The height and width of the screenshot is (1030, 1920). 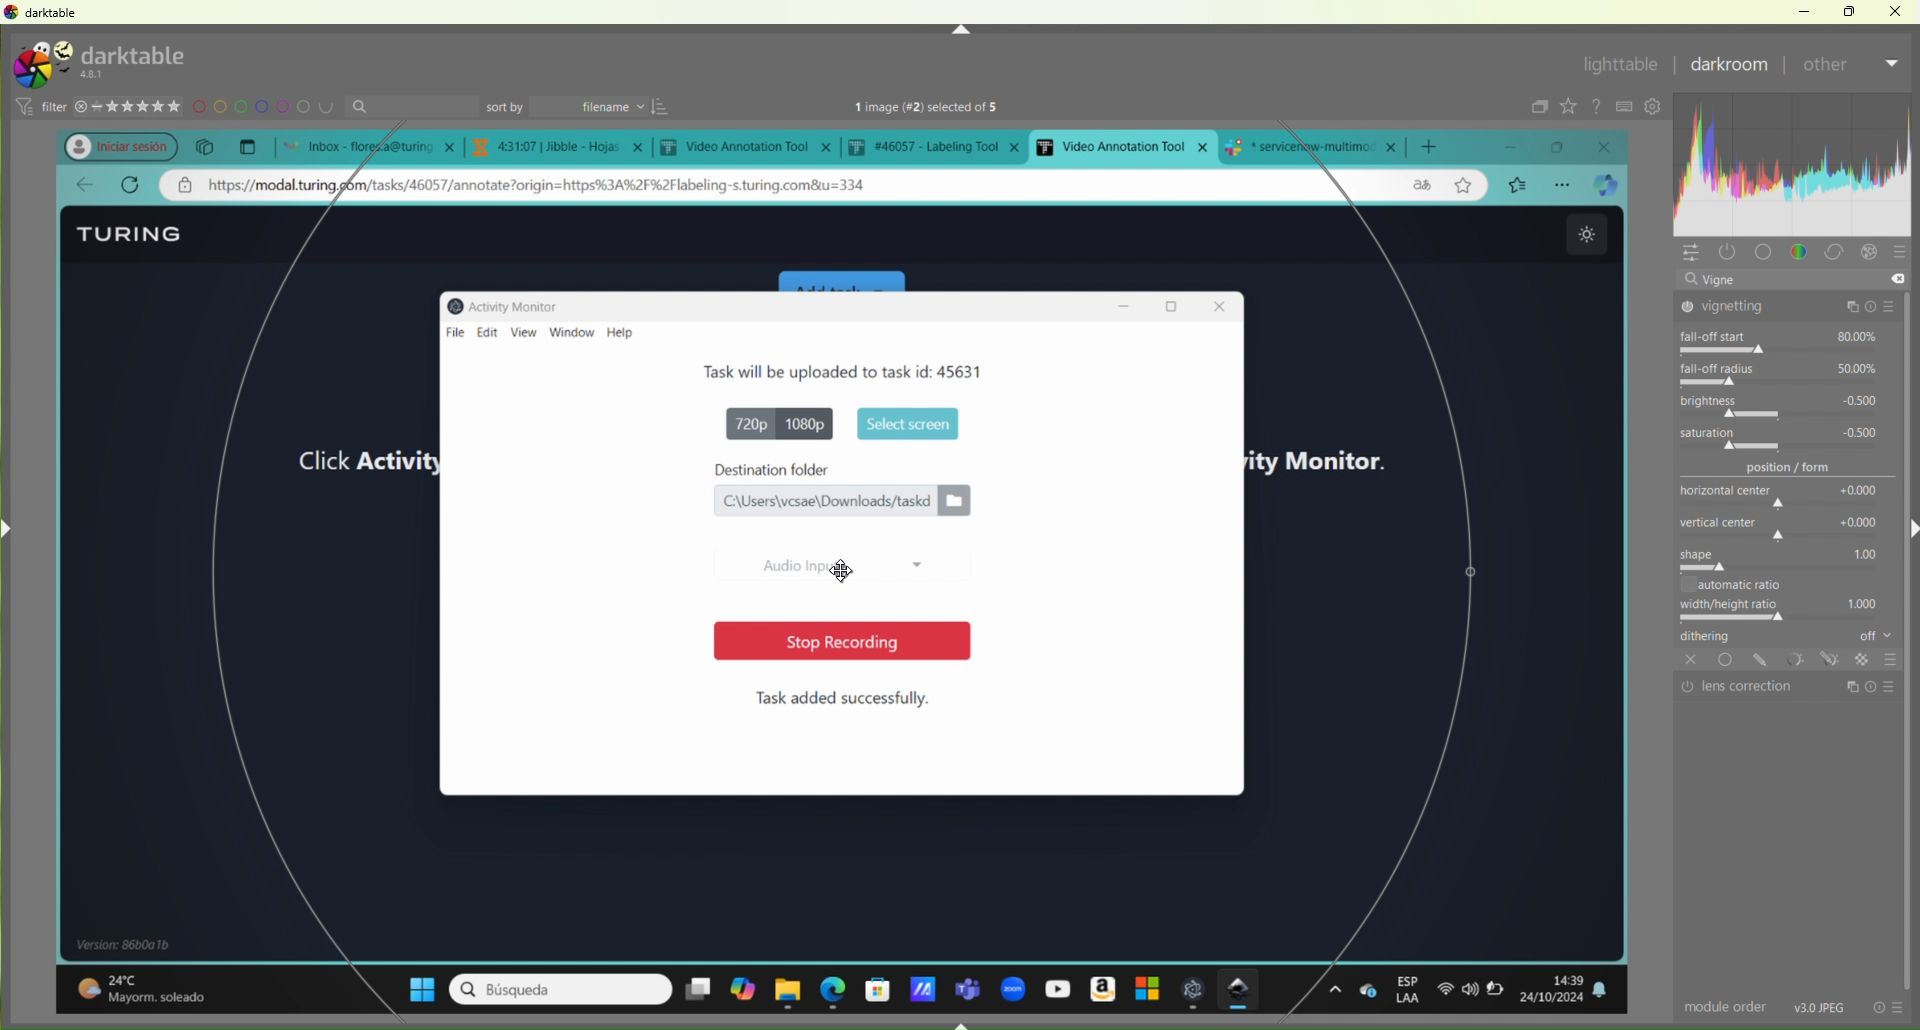 What do you see at coordinates (1780, 636) in the screenshot?
I see `dithering` at bounding box center [1780, 636].